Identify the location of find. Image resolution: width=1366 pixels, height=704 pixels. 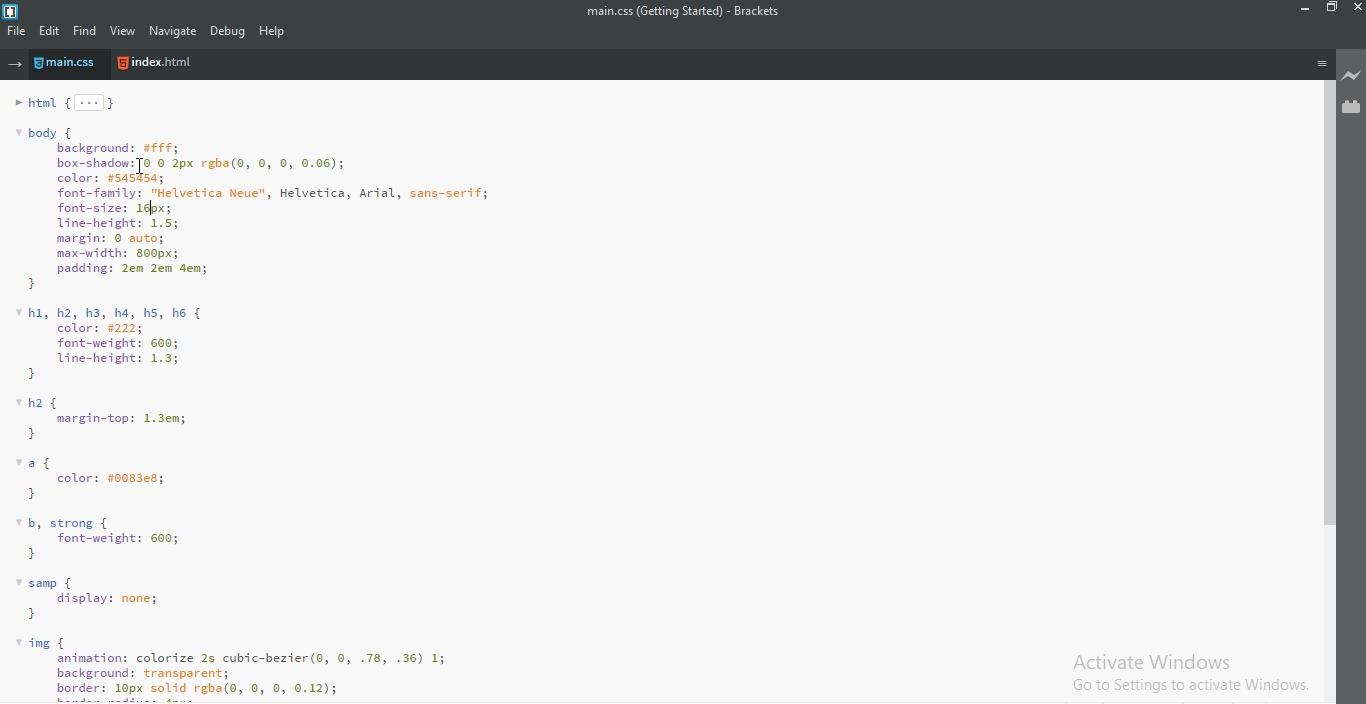
(86, 31).